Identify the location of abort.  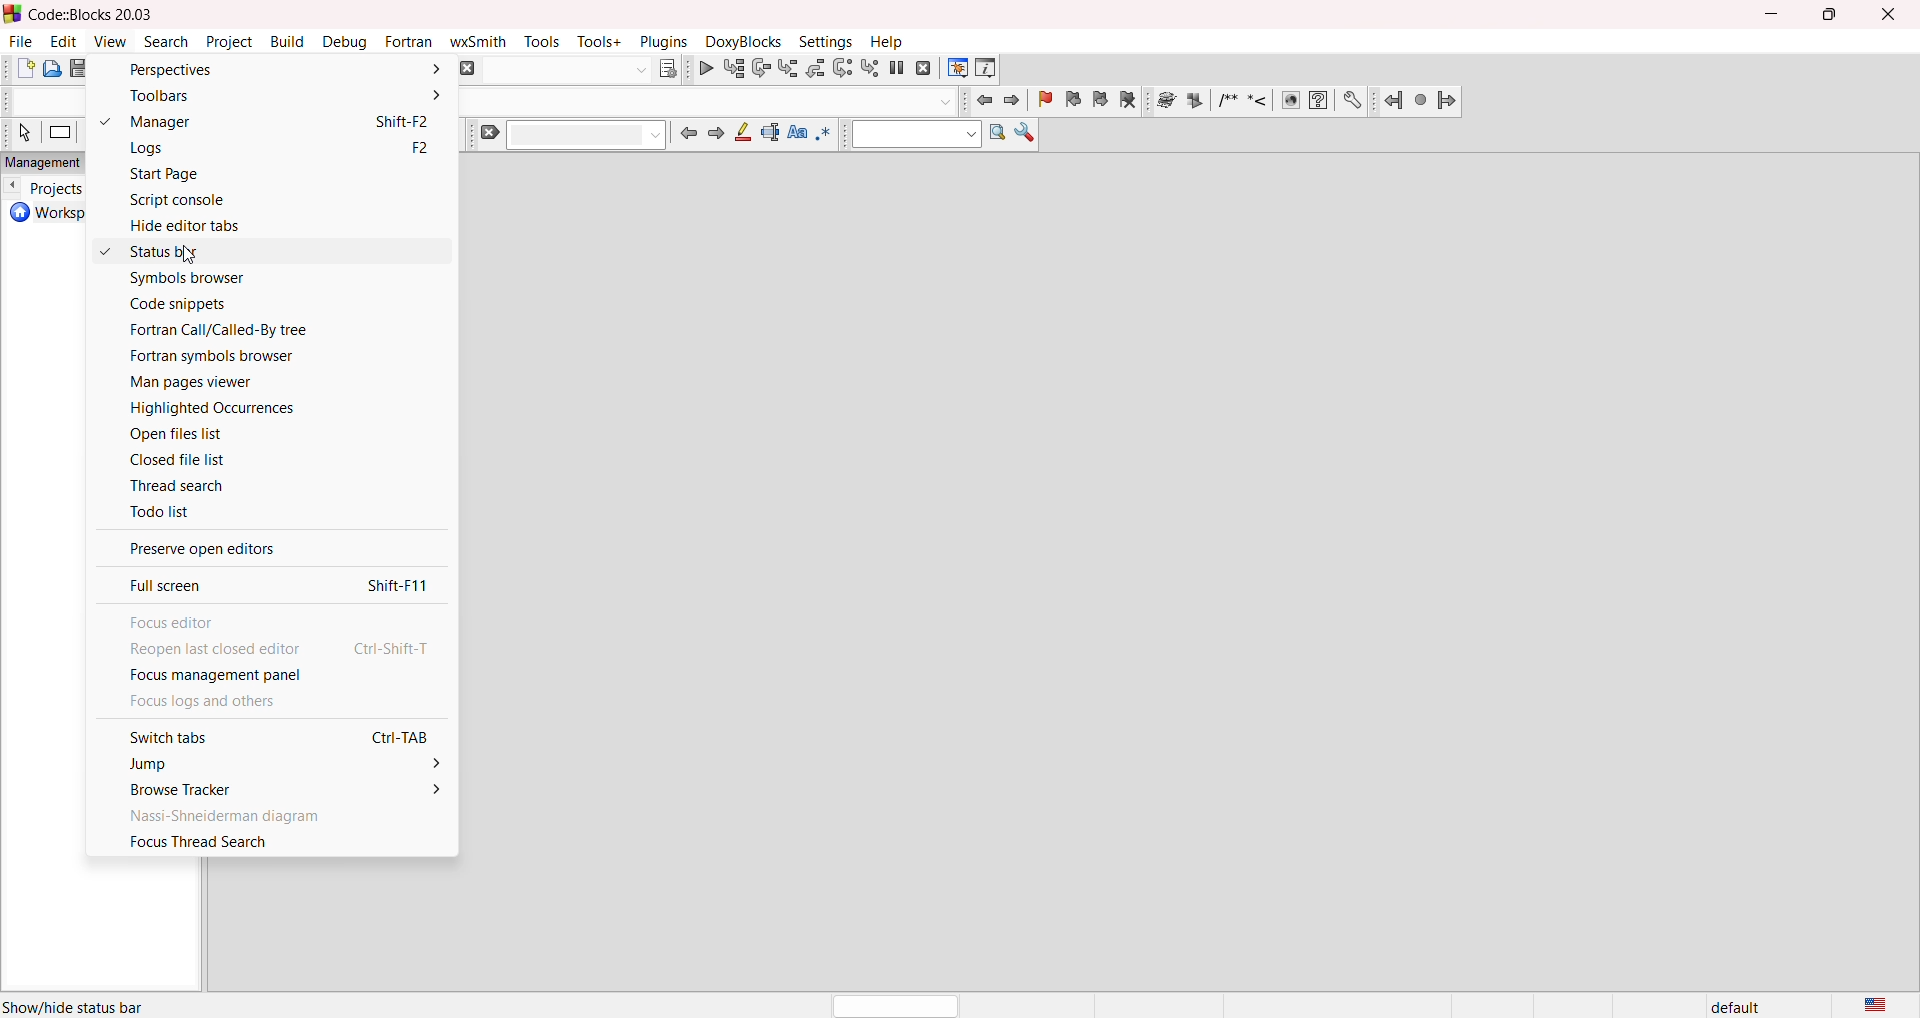
(466, 69).